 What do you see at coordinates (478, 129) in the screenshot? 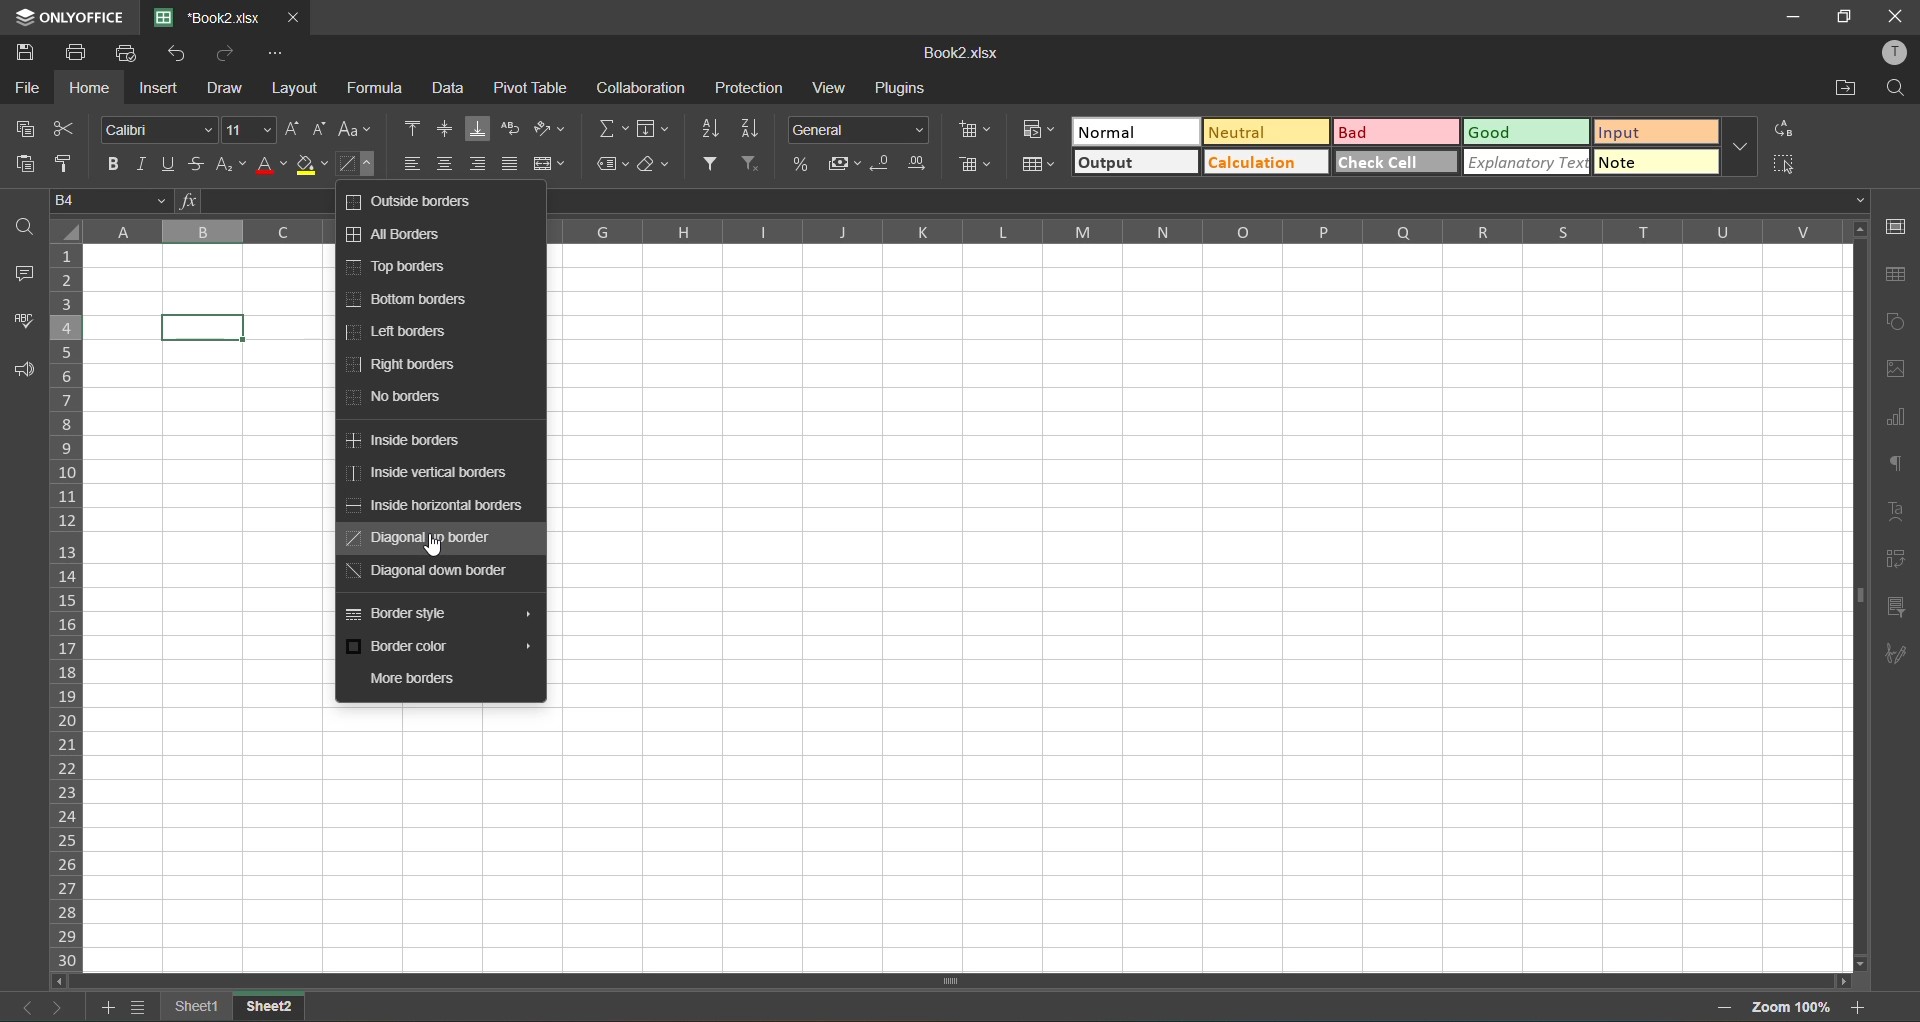
I see `align bottom` at bounding box center [478, 129].